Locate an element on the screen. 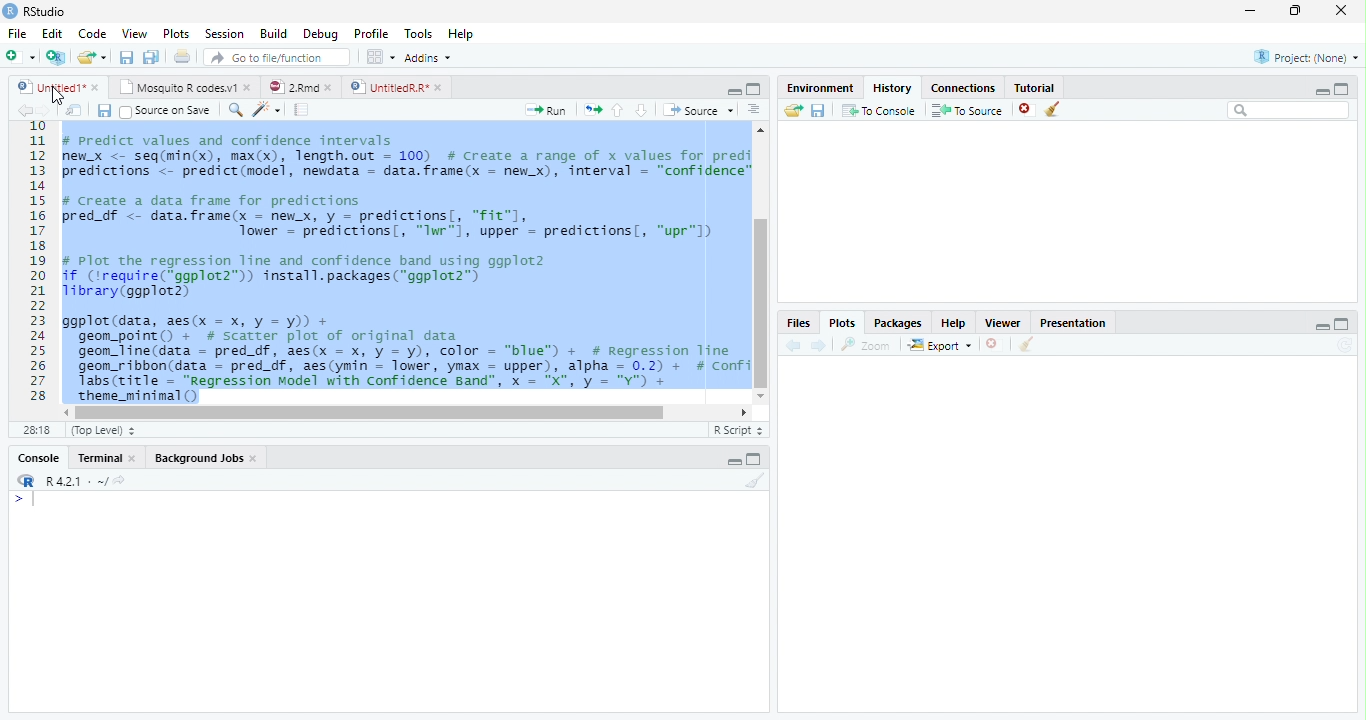 The width and height of the screenshot is (1366, 720). Scrollbar is located at coordinates (406, 412).